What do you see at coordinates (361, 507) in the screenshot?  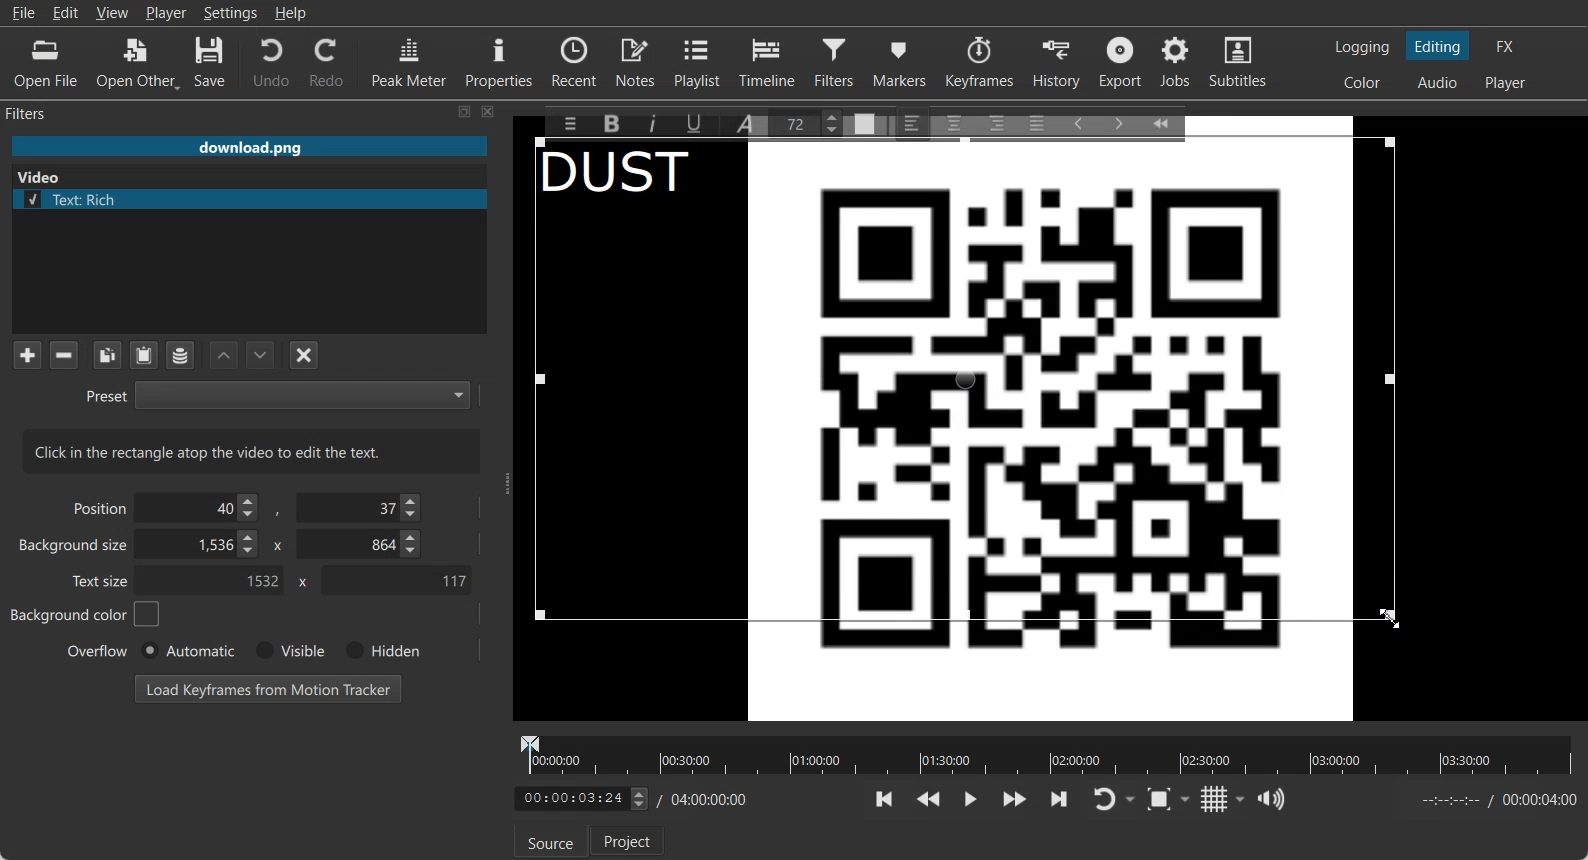 I see `Position Y- Coordinate` at bounding box center [361, 507].